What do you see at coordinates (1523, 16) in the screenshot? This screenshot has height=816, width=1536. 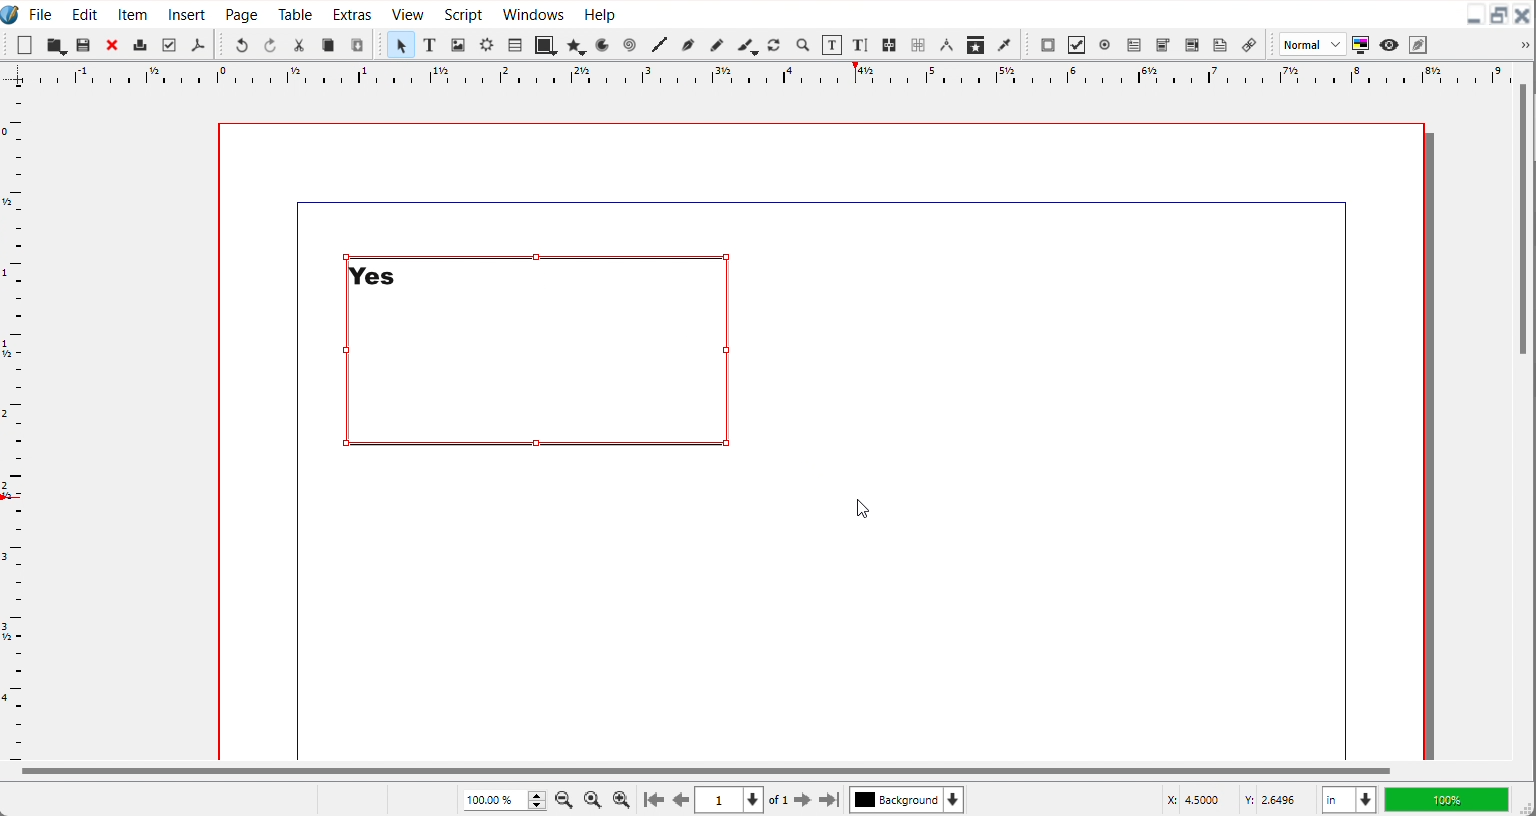 I see `Close` at bounding box center [1523, 16].